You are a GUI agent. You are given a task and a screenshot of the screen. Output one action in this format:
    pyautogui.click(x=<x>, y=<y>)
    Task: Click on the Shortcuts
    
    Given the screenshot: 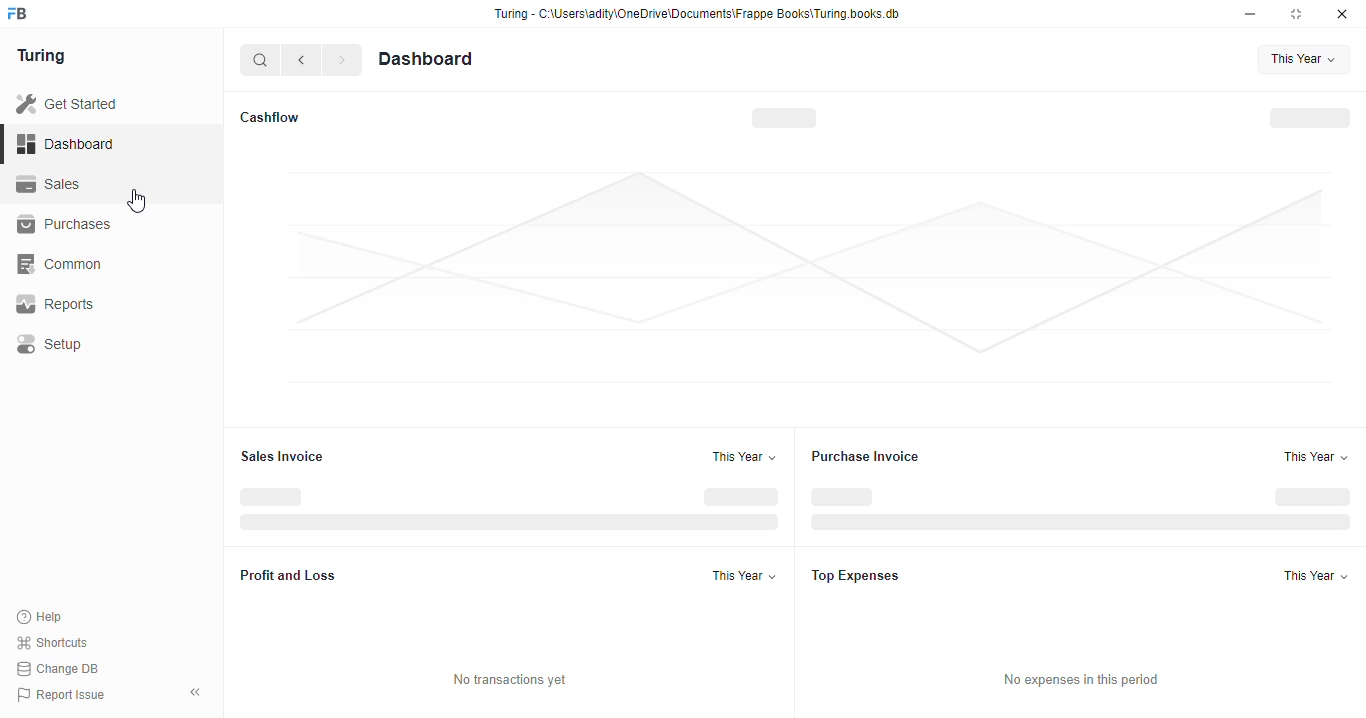 What is the action you would take?
    pyautogui.click(x=58, y=643)
    